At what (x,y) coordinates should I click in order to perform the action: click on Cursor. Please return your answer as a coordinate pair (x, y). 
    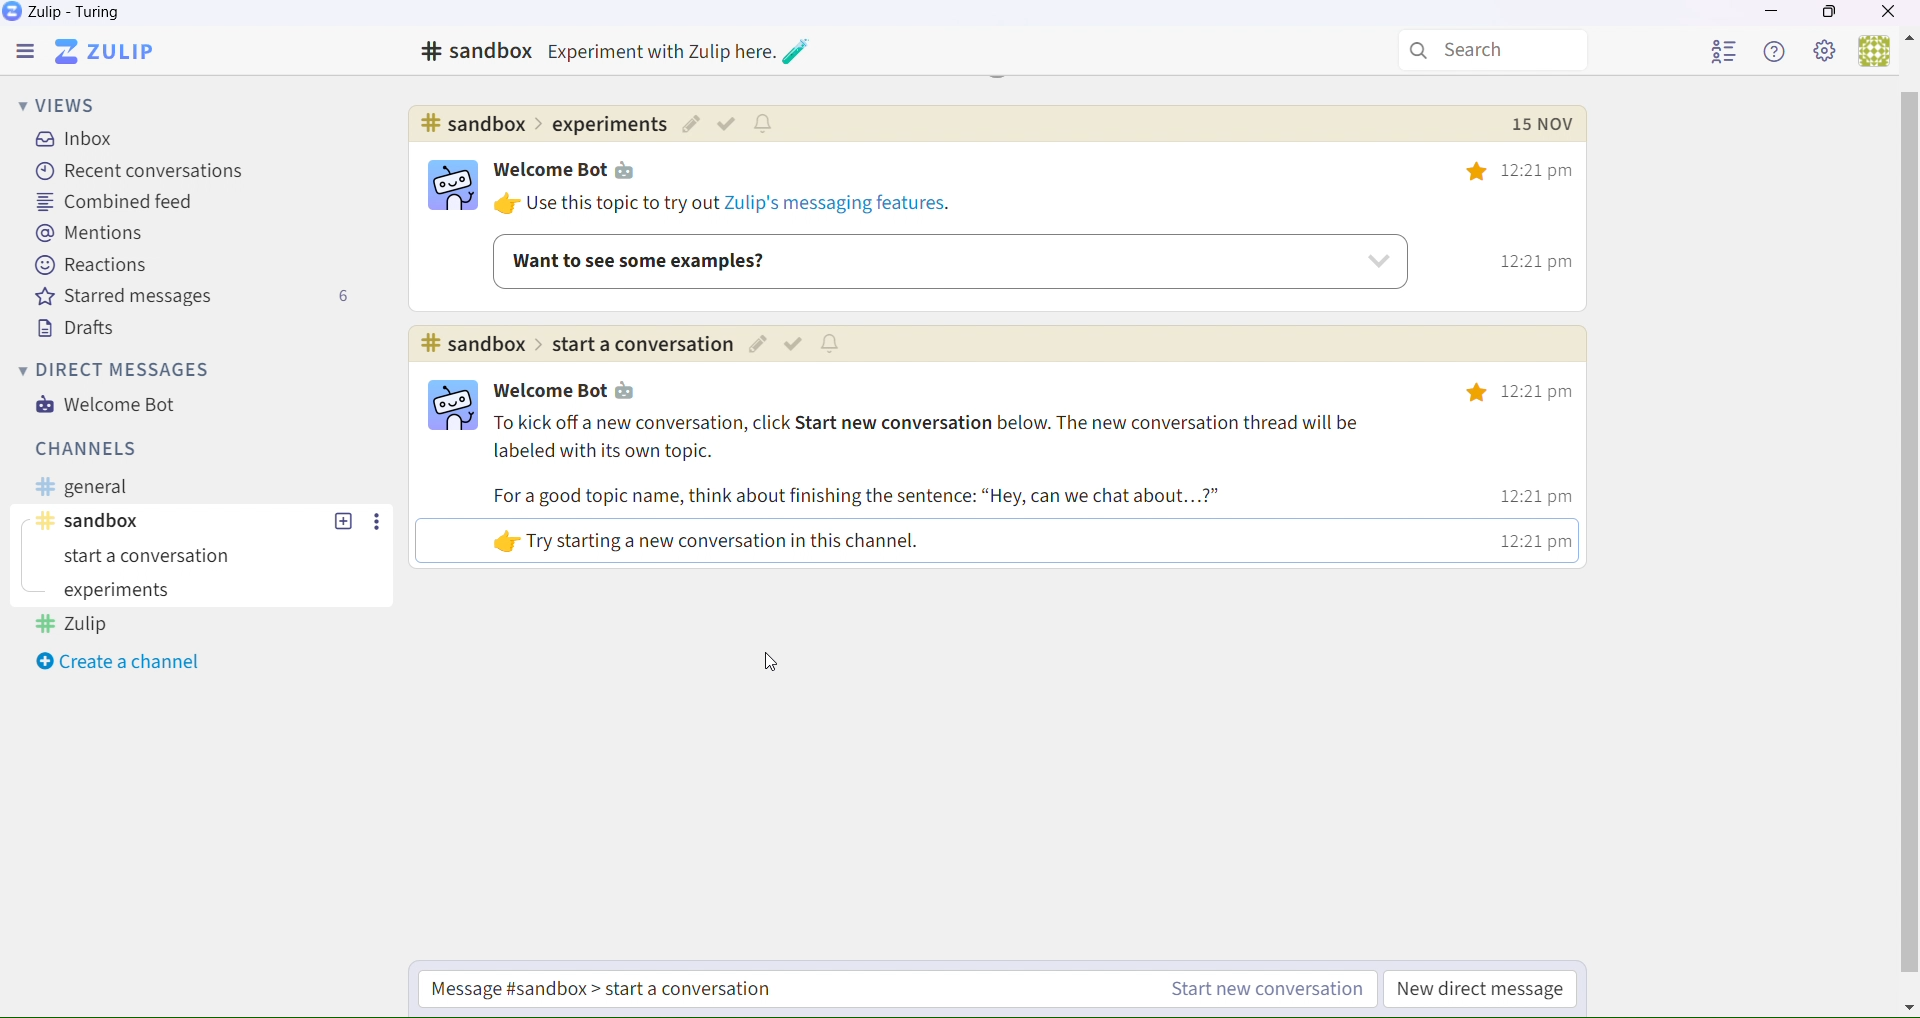
    Looking at the image, I should click on (775, 665).